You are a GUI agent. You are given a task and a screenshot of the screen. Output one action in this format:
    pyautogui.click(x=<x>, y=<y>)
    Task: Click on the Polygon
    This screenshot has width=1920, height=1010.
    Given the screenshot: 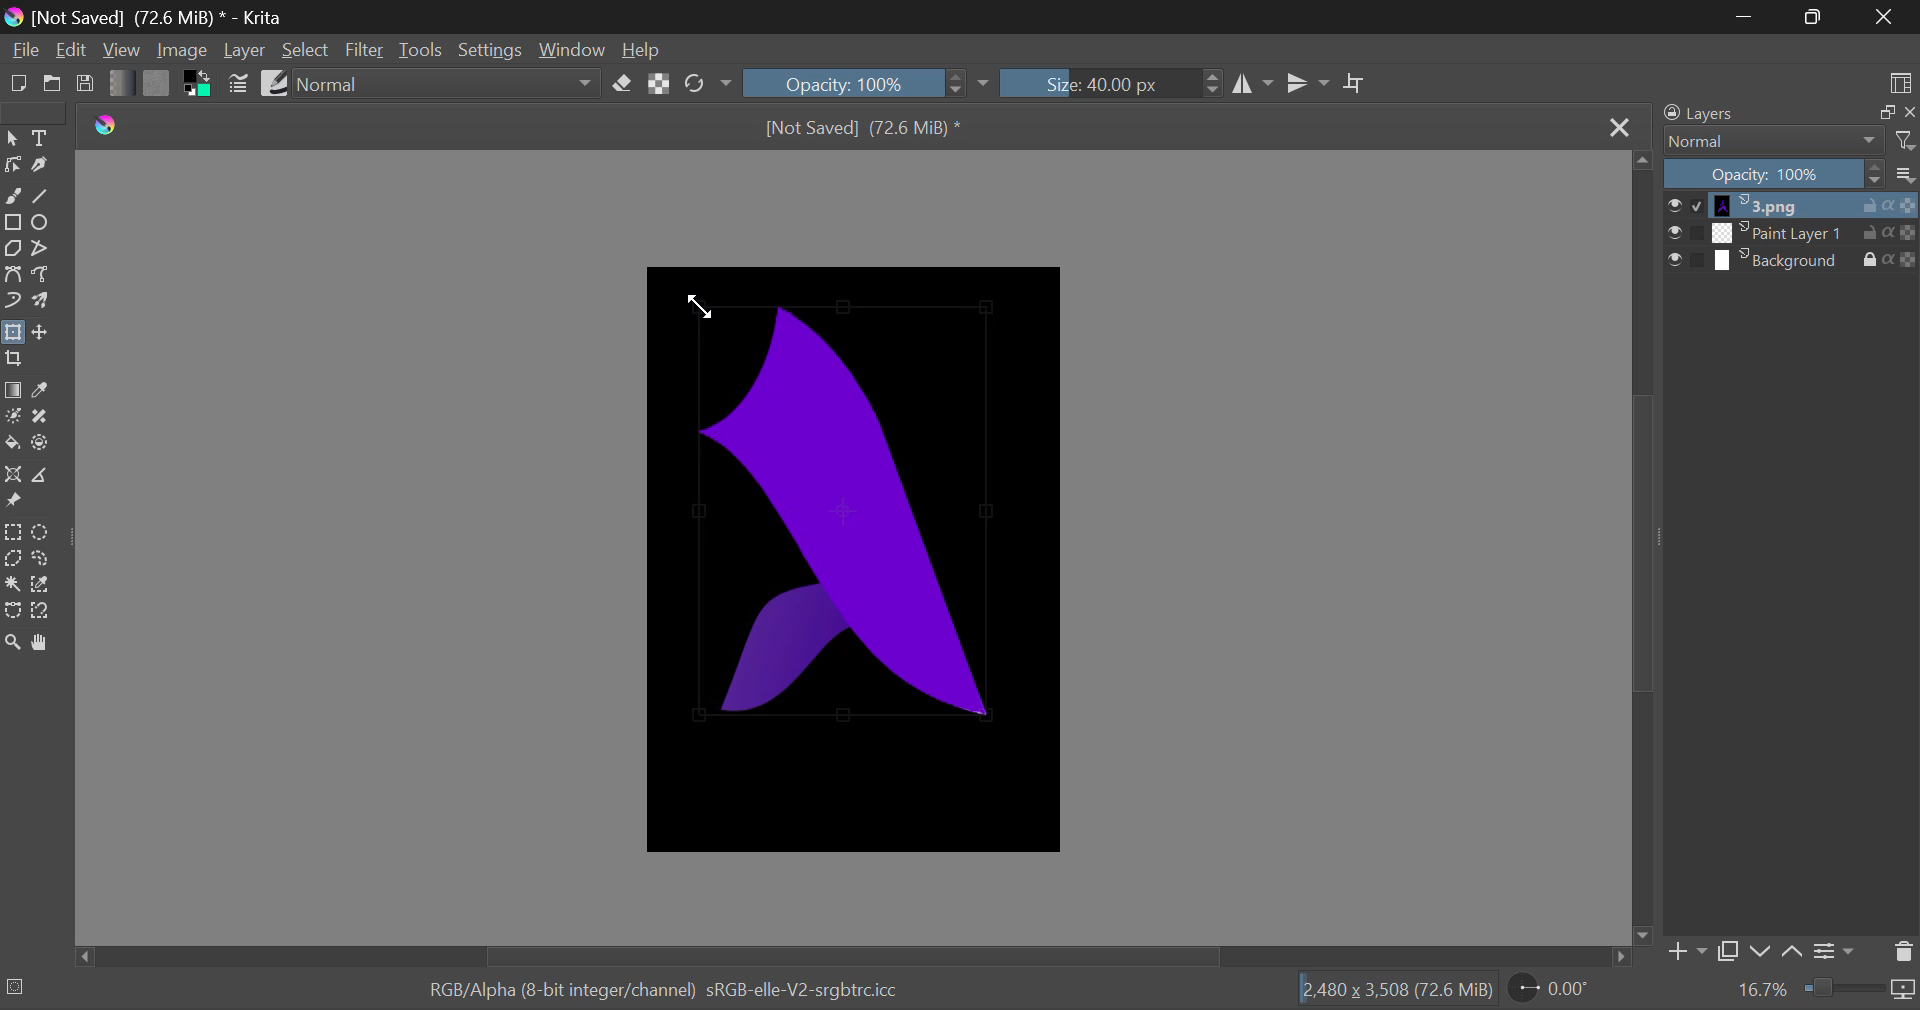 What is the action you would take?
    pyautogui.click(x=14, y=252)
    